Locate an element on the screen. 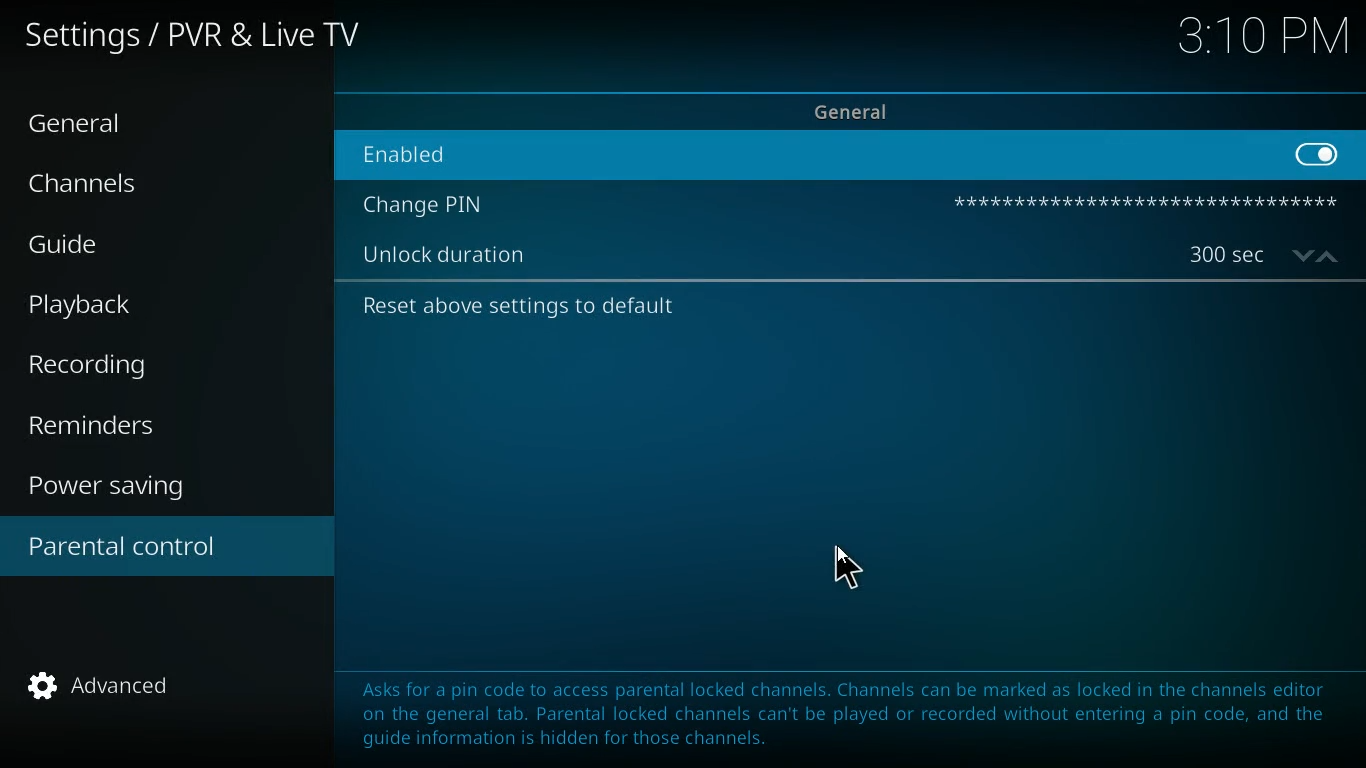 This screenshot has width=1366, height=768. recording is located at coordinates (117, 366).